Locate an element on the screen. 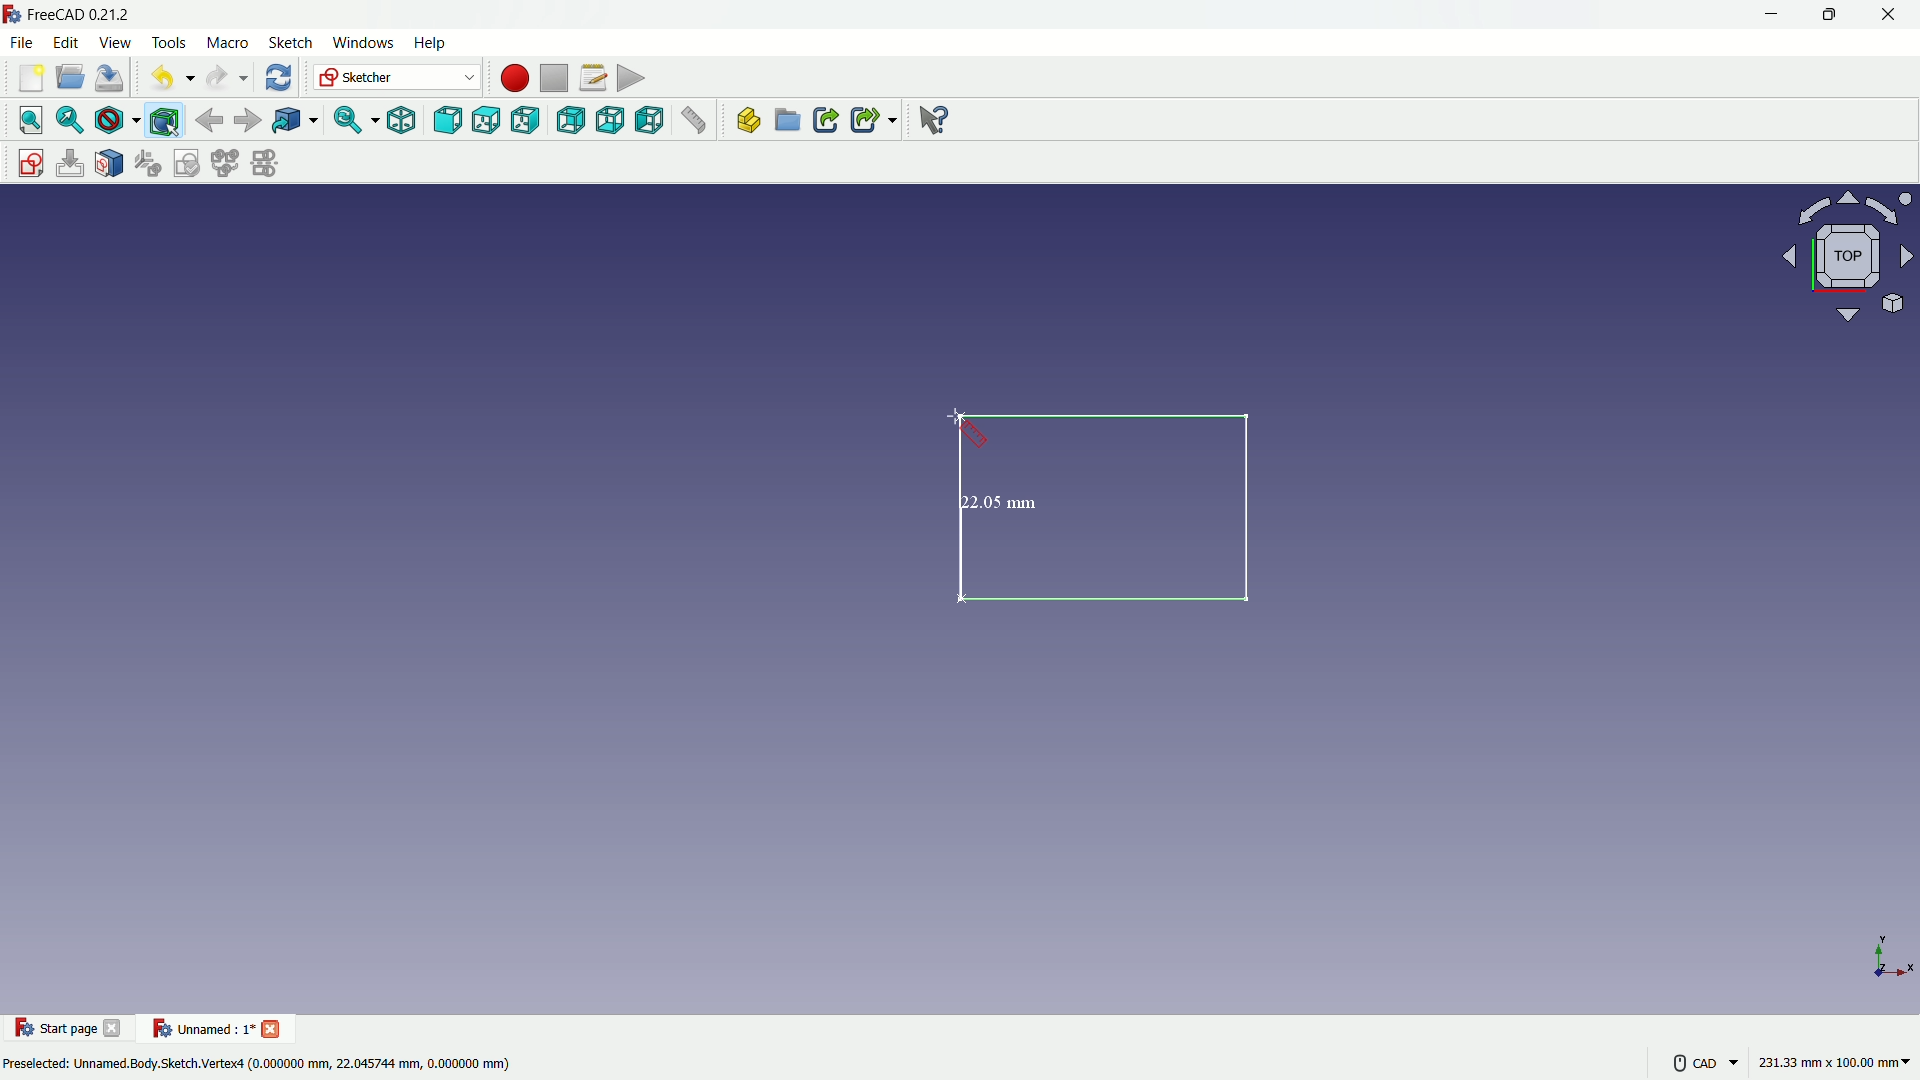 Image resolution: width=1920 pixels, height=1080 pixels. view menu is located at coordinates (113, 43).